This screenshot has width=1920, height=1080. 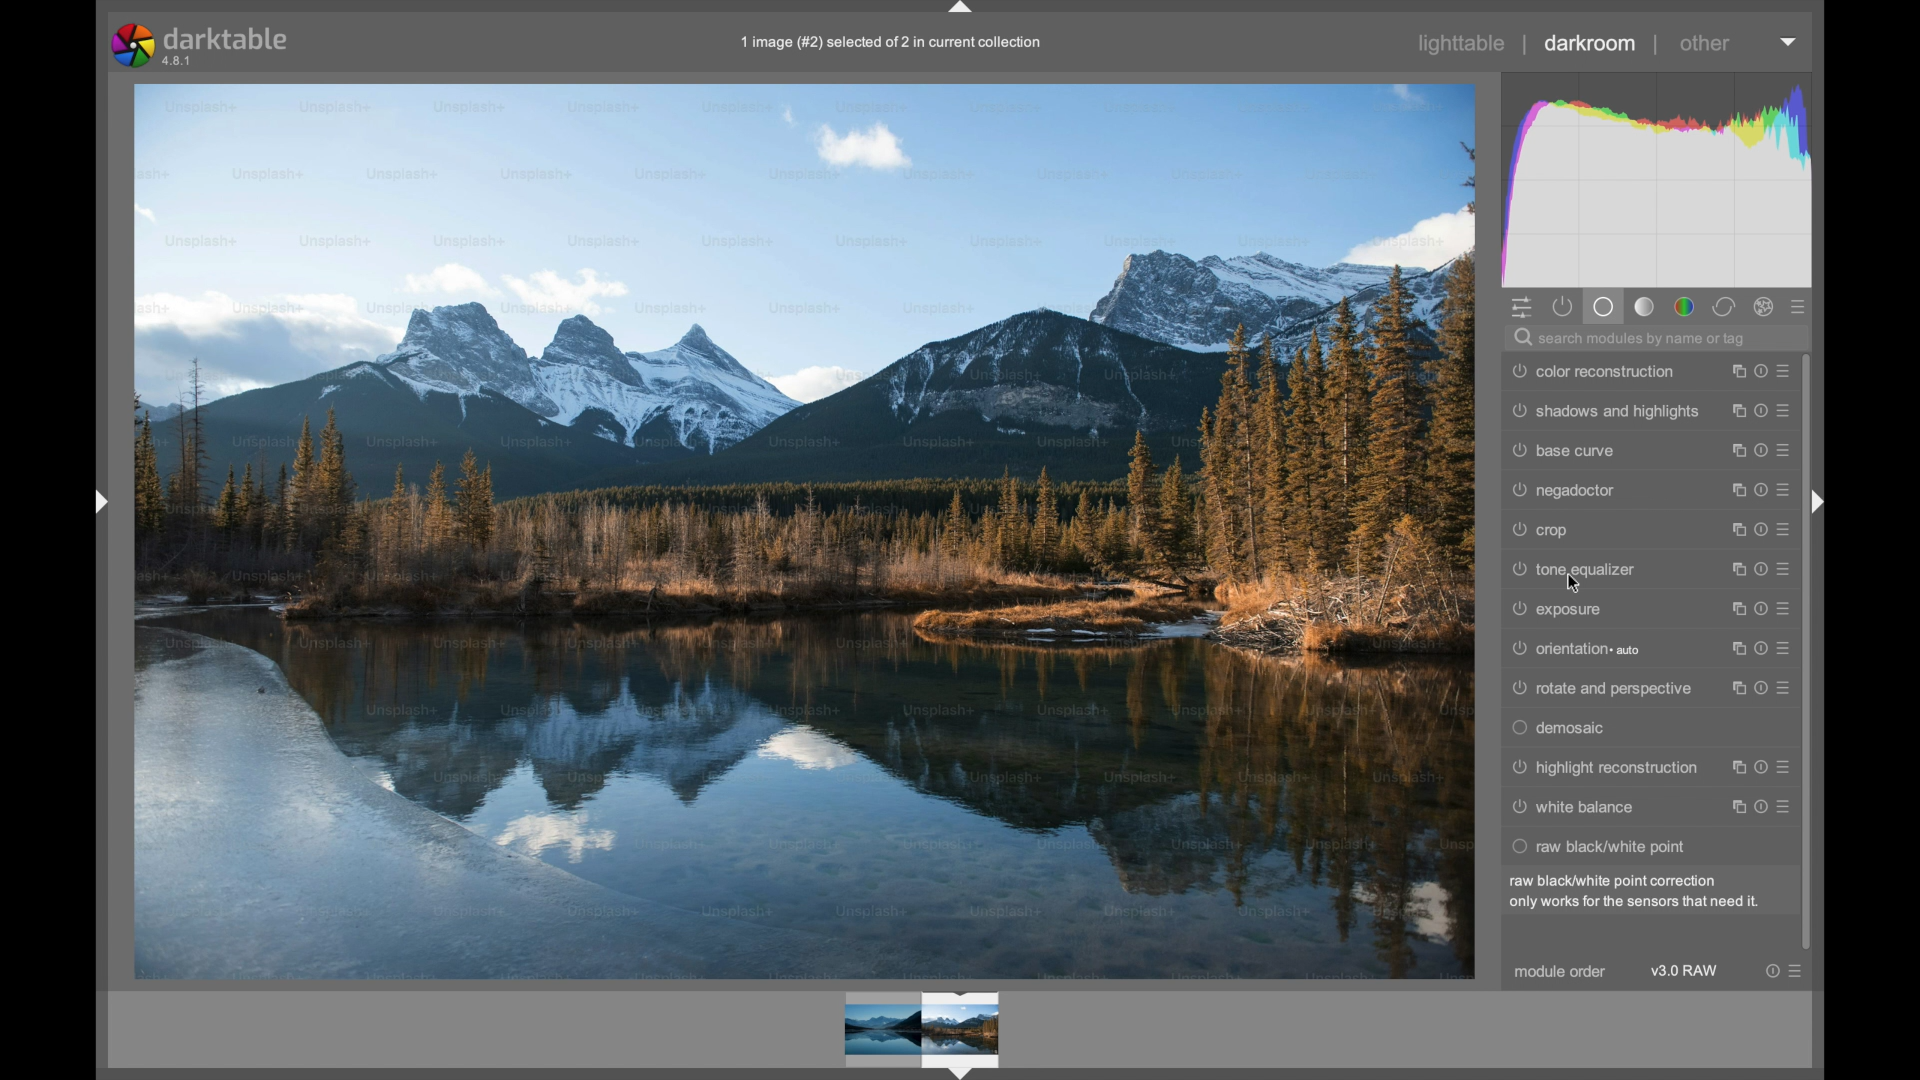 What do you see at coordinates (1685, 307) in the screenshot?
I see `color` at bounding box center [1685, 307].